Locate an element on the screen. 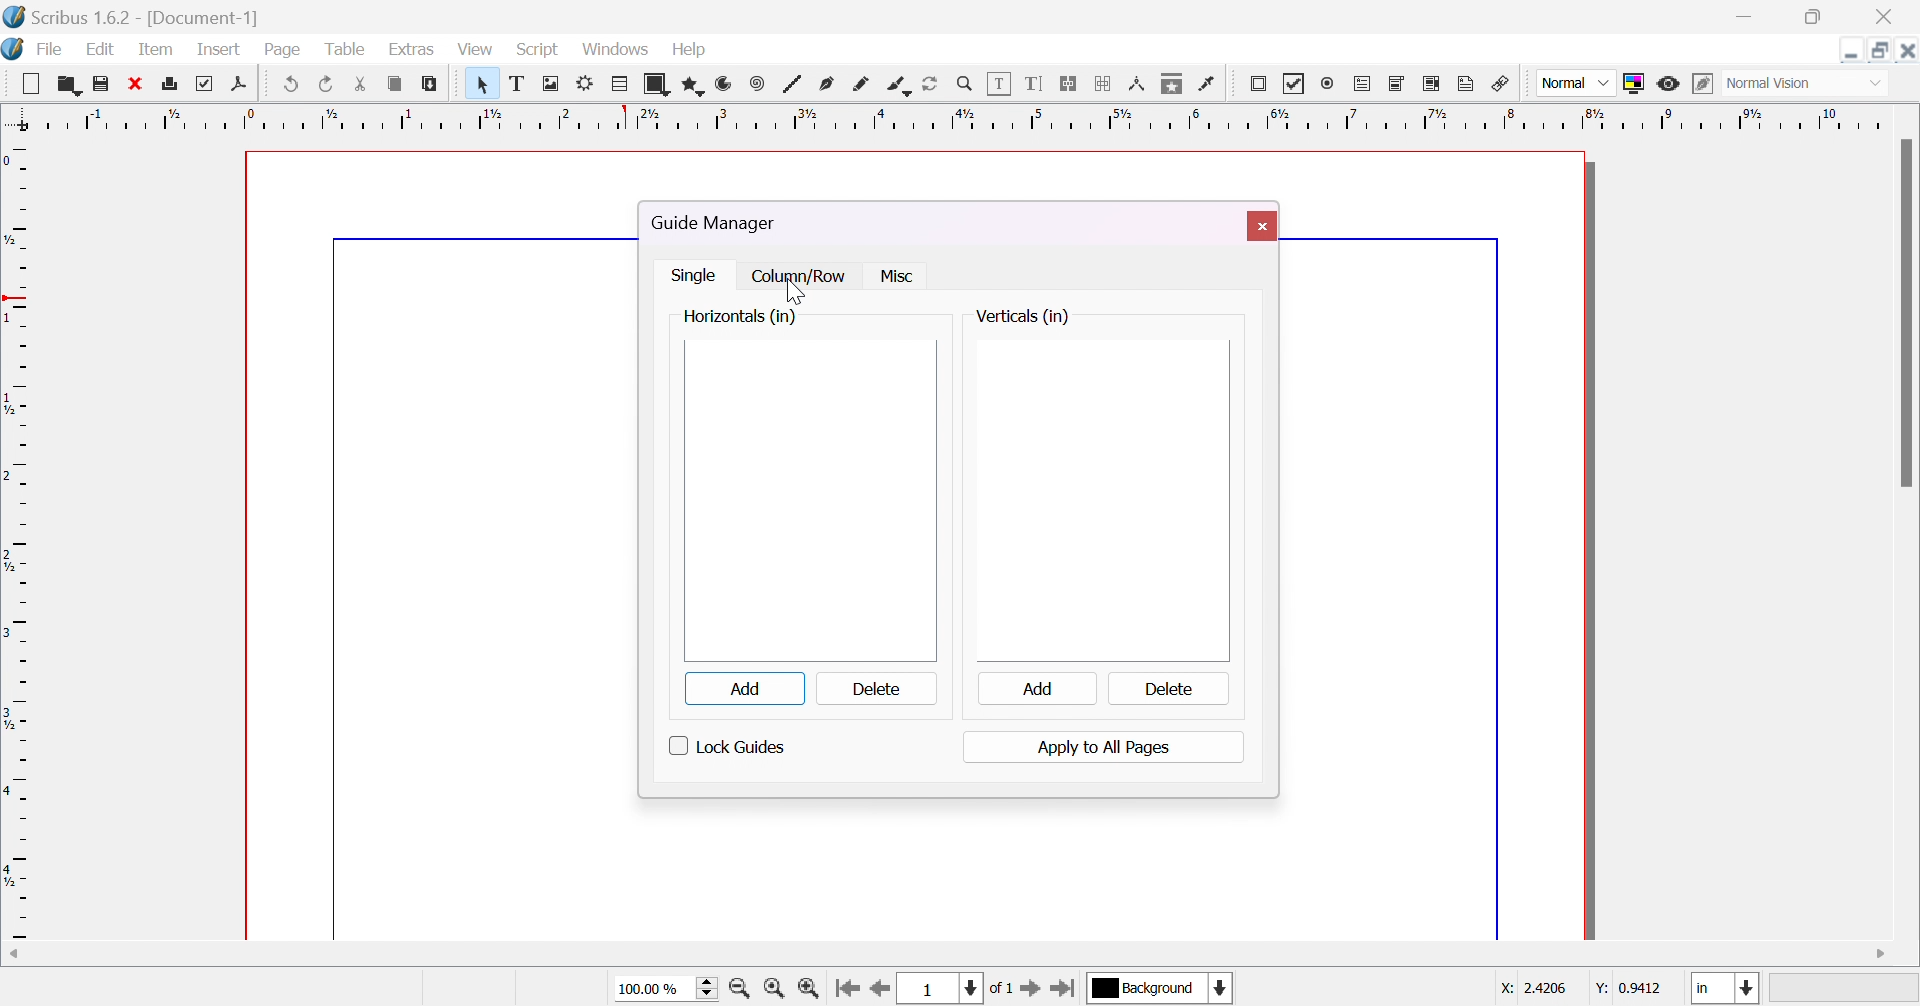 The width and height of the screenshot is (1920, 1006). copy is located at coordinates (397, 83).